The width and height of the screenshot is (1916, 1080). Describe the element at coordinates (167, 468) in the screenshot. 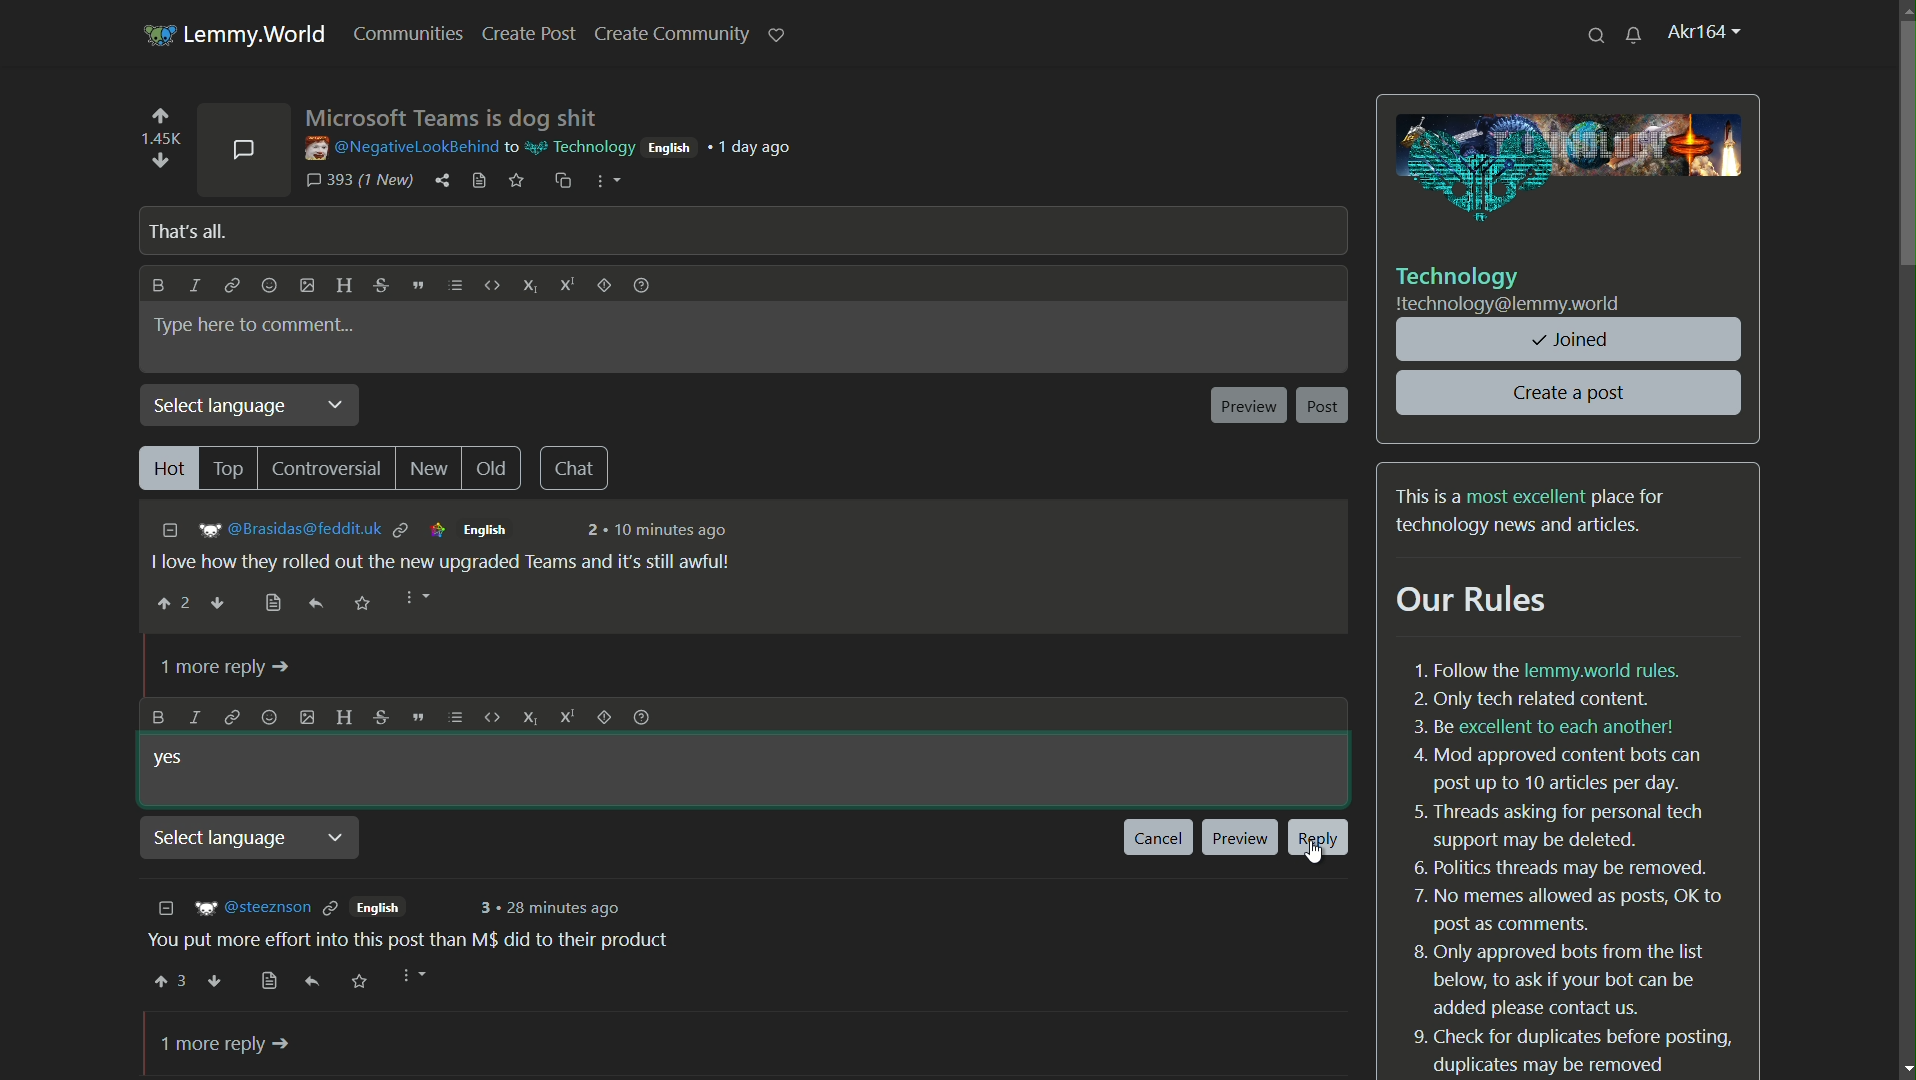

I see `hot` at that location.